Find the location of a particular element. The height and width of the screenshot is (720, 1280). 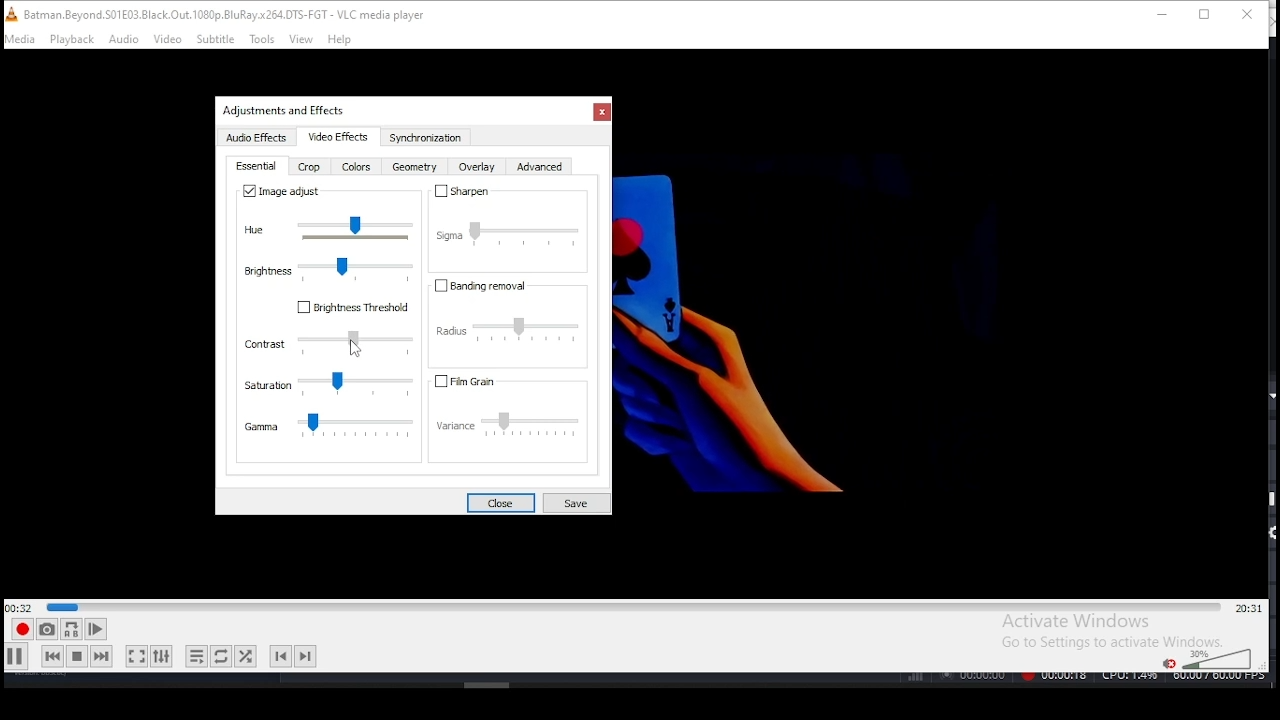

remaining/total time is located at coordinates (1248, 608).